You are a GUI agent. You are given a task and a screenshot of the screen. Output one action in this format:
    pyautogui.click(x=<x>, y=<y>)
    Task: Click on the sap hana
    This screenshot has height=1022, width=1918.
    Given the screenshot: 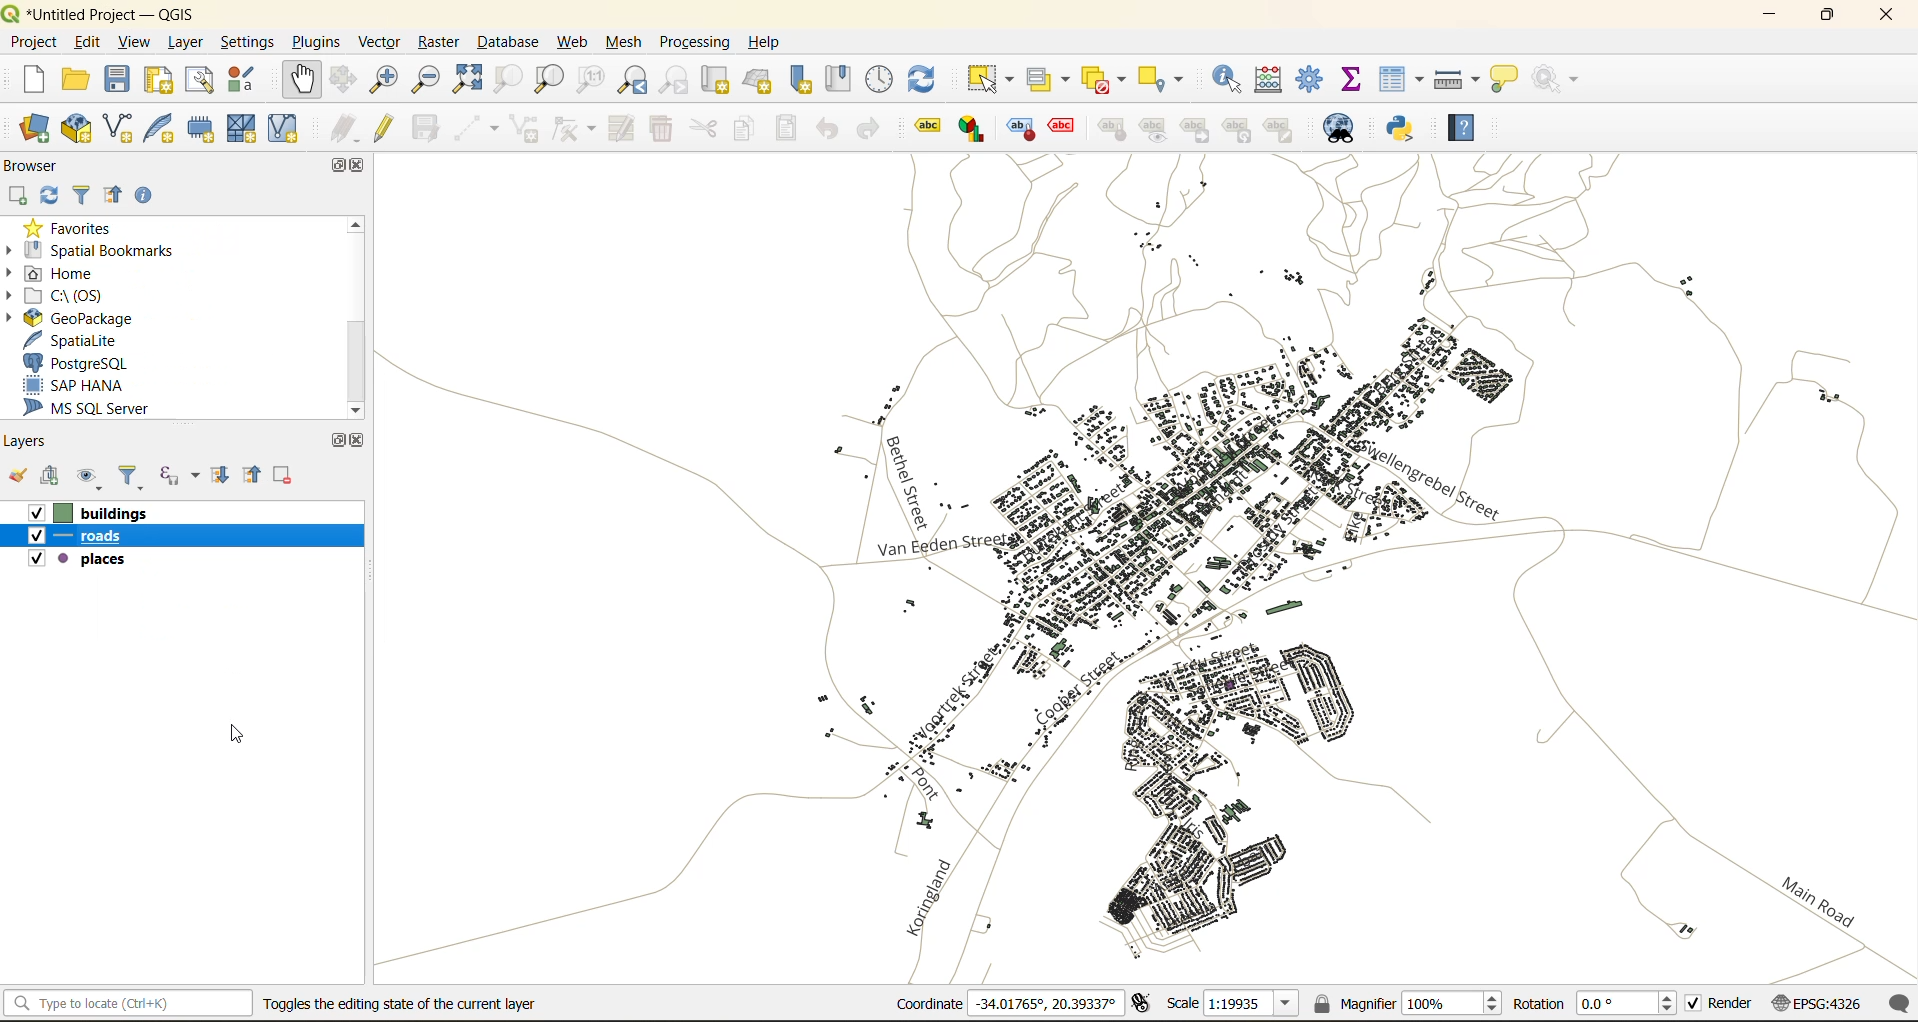 What is the action you would take?
    pyautogui.click(x=77, y=384)
    